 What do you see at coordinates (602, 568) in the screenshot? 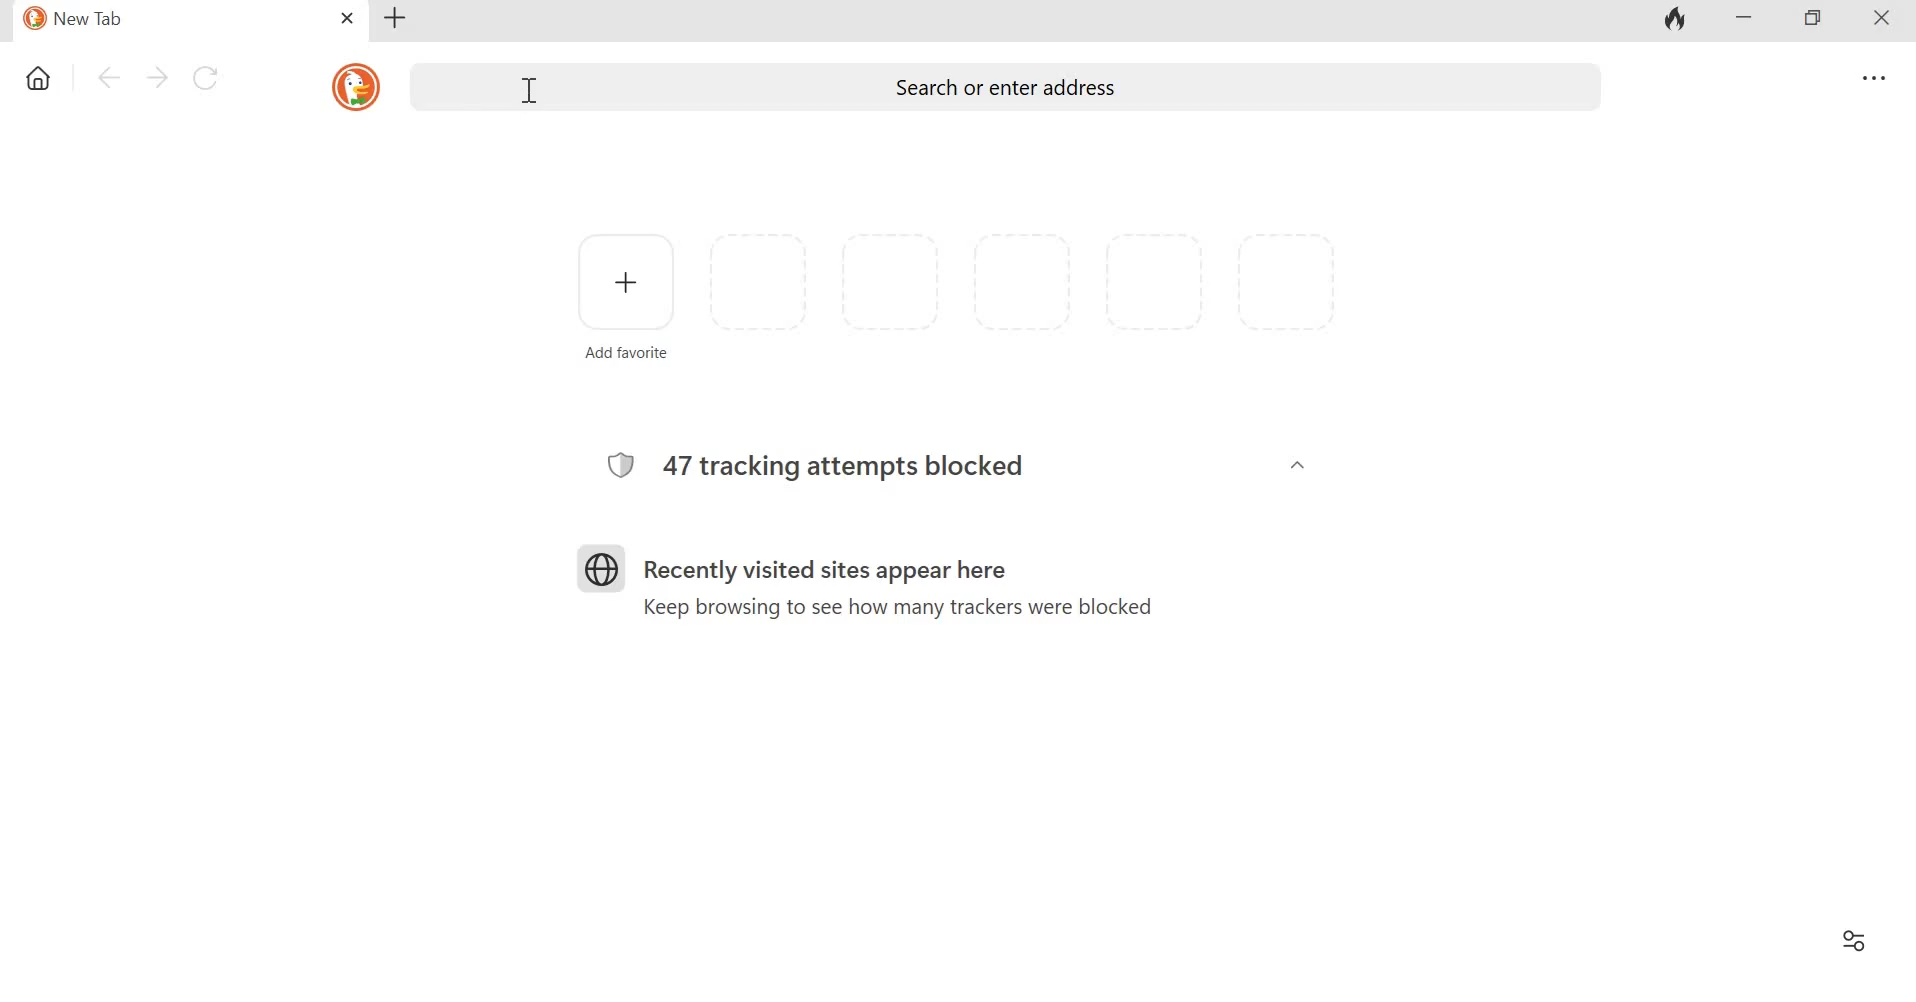
I see `globe icon` at bounding box center [602, 568].